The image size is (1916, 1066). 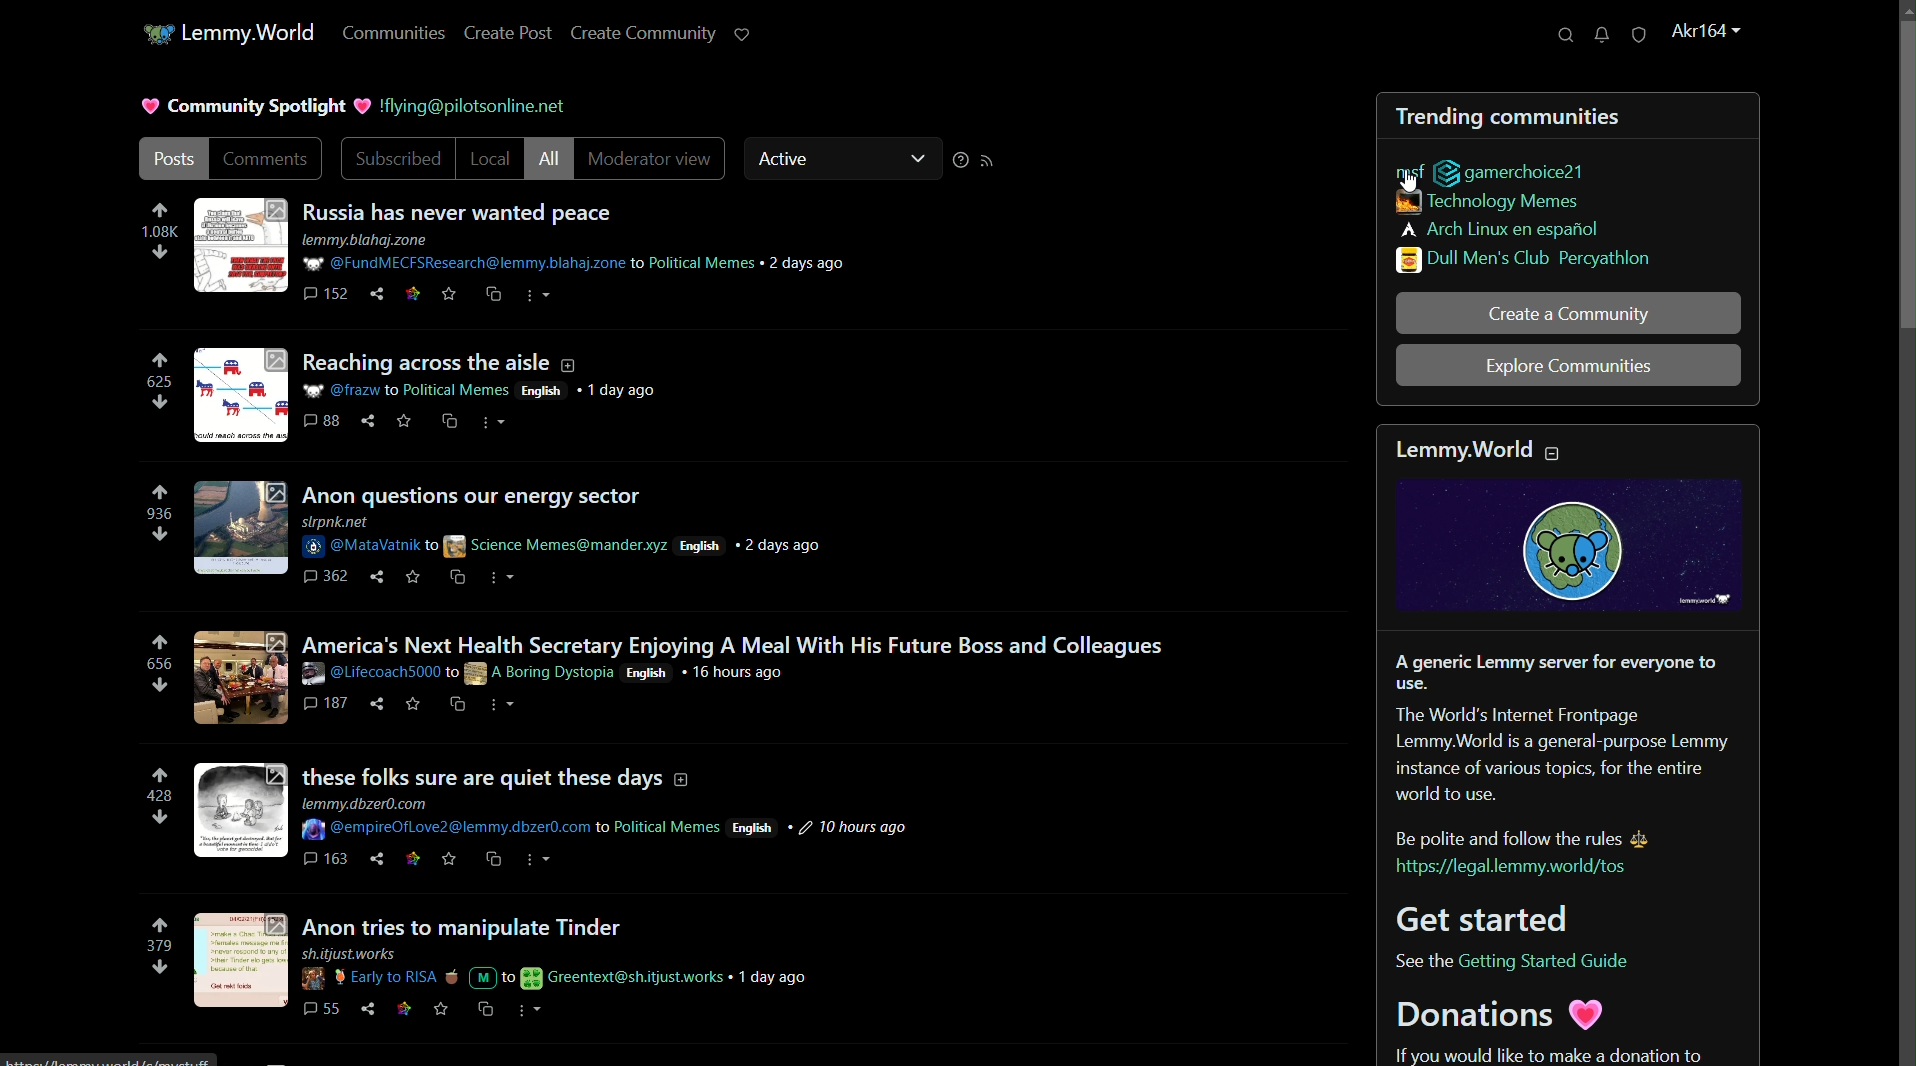 What do you see at coordinates (1601, 35) in the screenshot?
I see `unread messages` at bounding box center [1601, 35].